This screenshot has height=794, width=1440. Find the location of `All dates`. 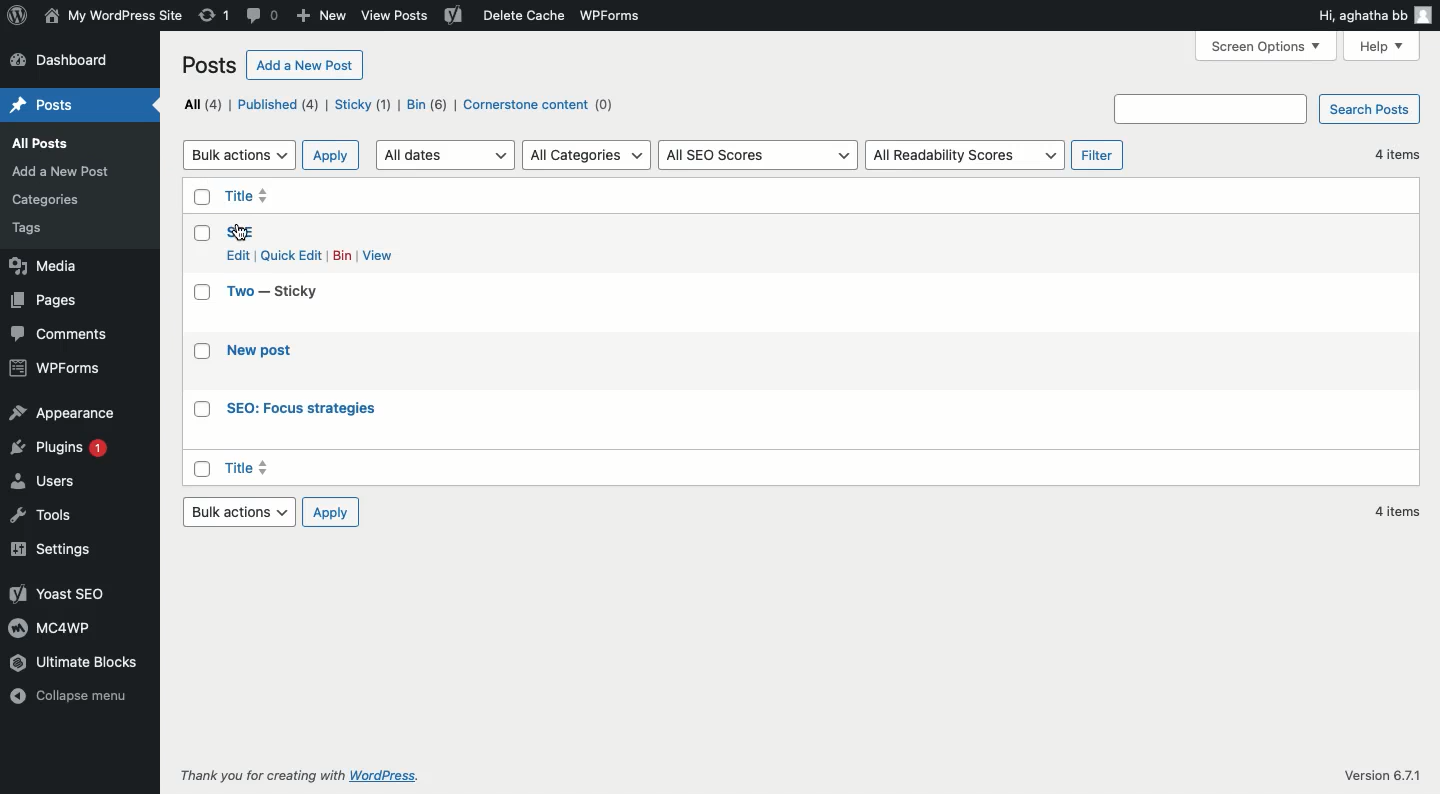

All dates is located at coordinates (444, 156).